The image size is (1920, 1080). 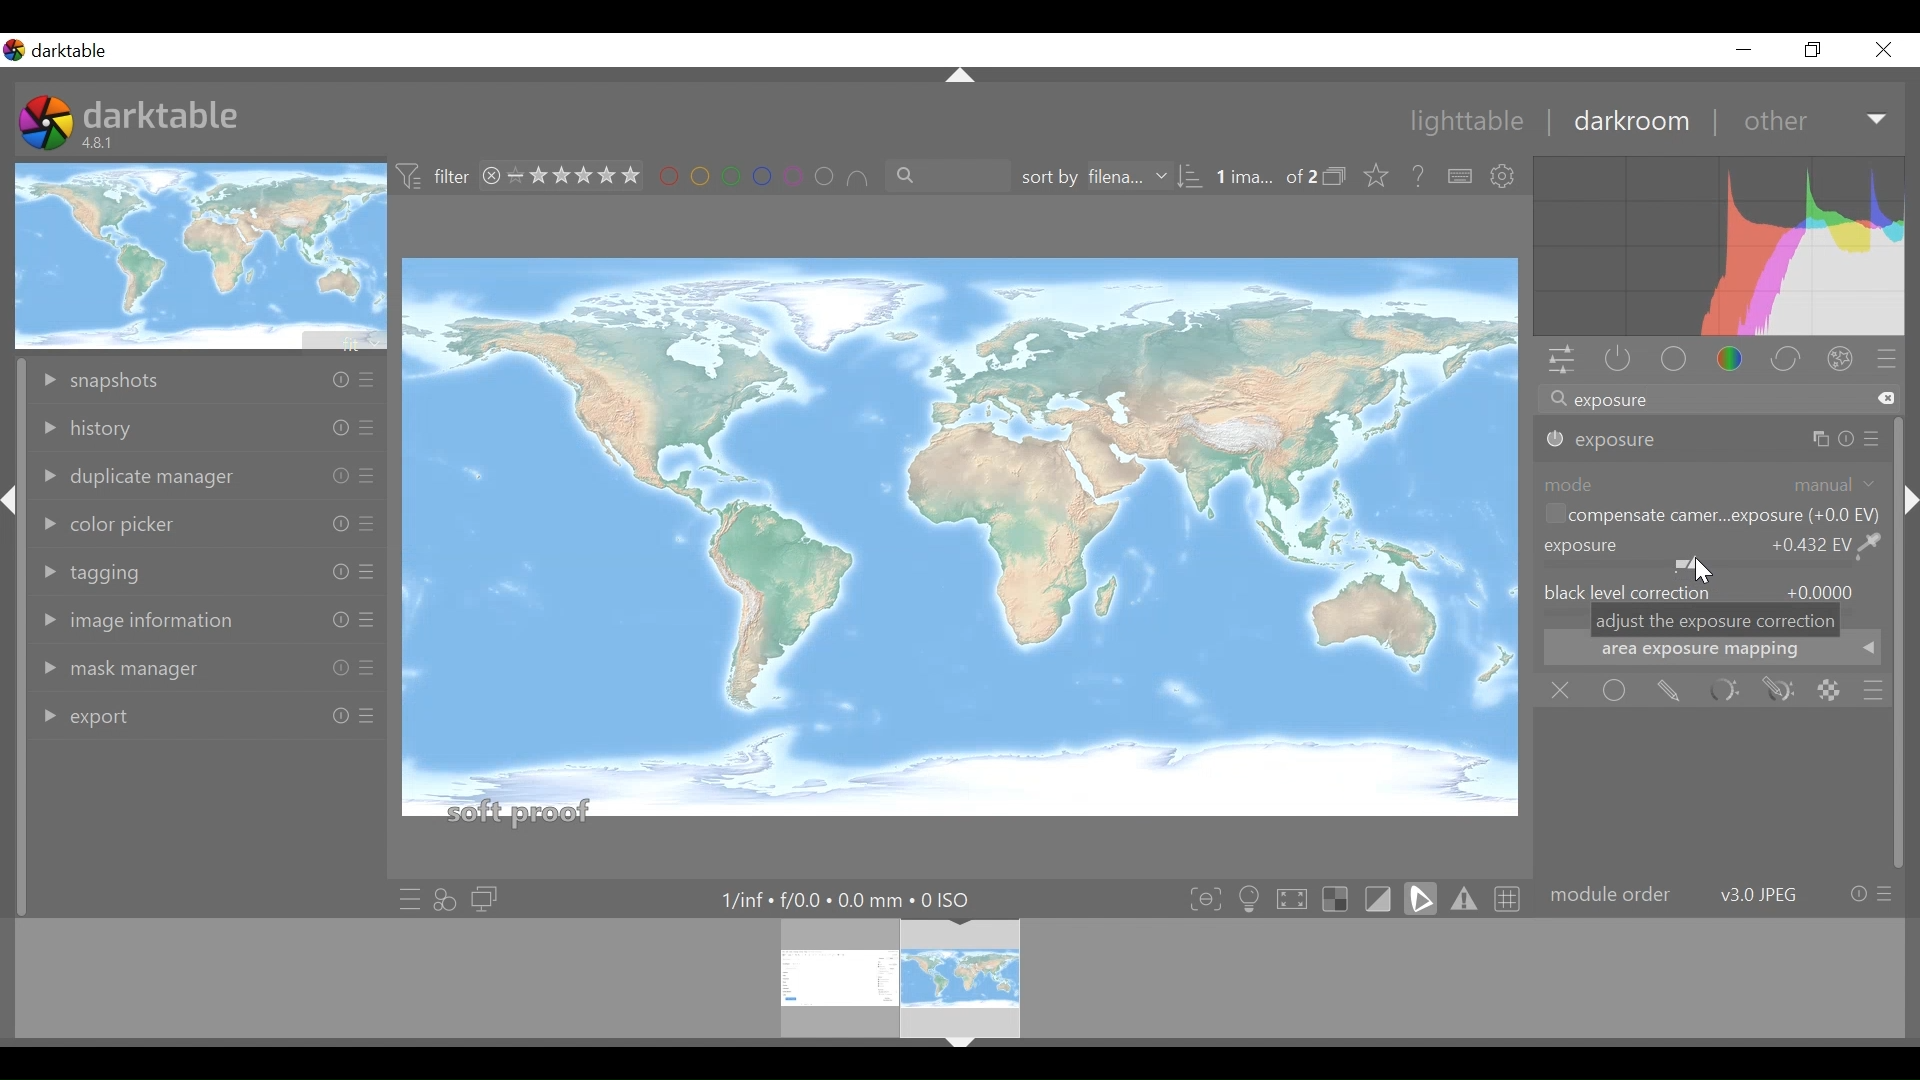 I want to click on , so click(x=364, y=669).